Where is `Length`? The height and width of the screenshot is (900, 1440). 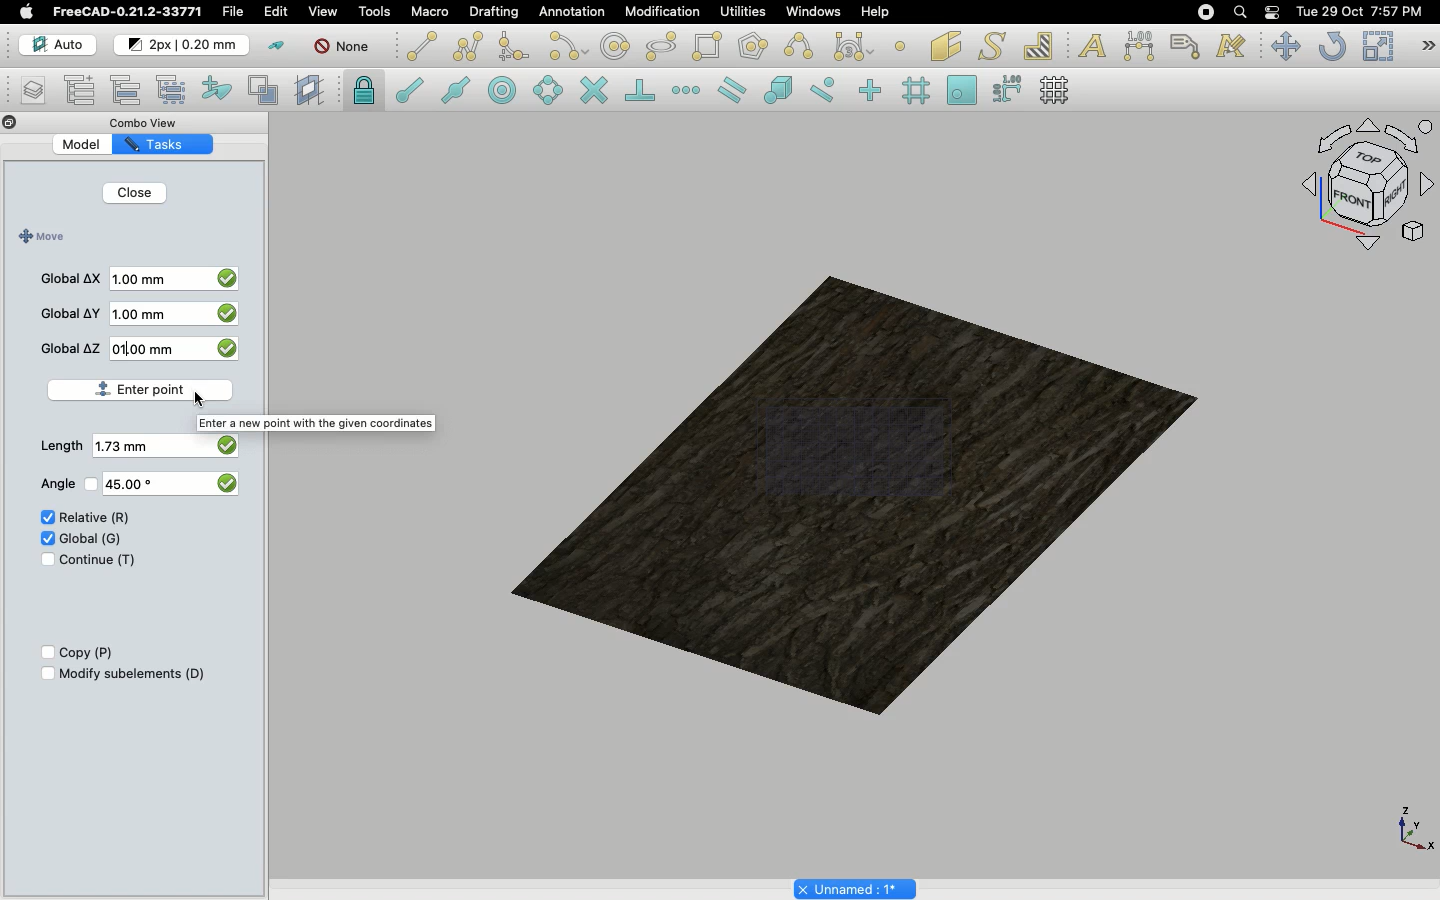
Length is located at coordinates (61, 446).